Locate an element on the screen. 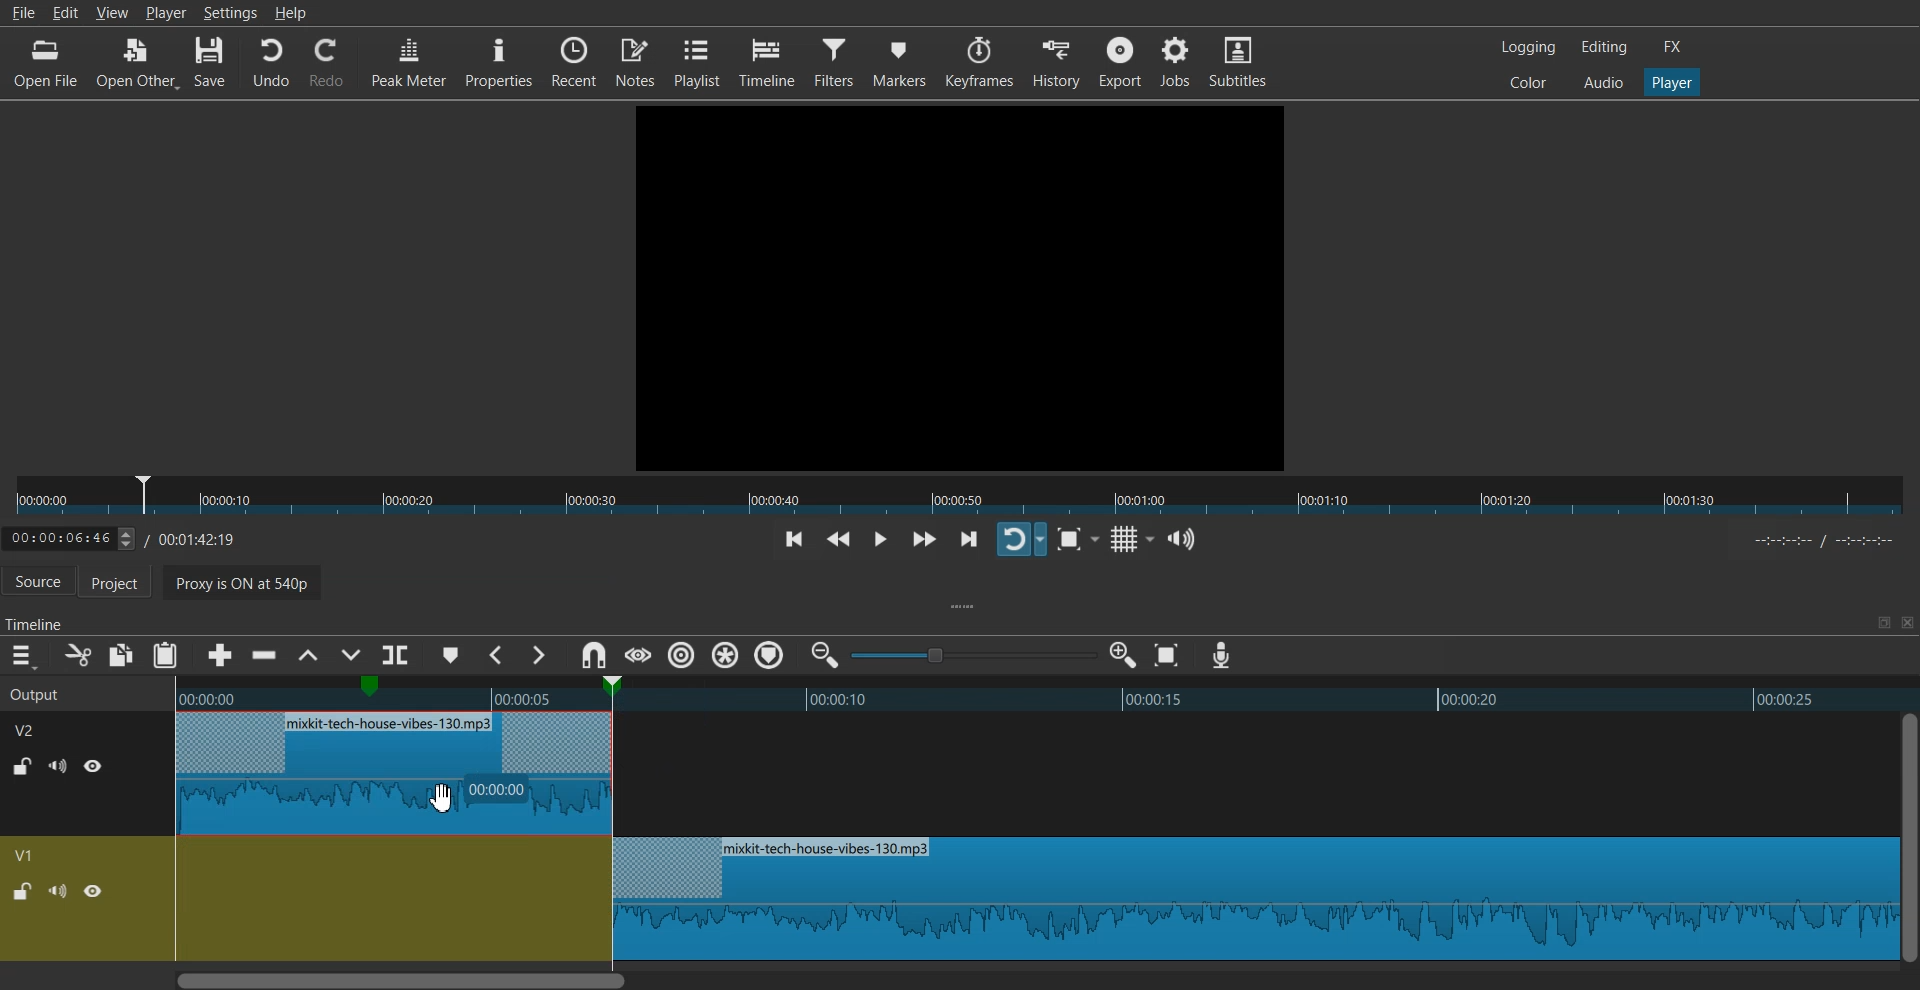  Copy is located at coordinates (122, 655).